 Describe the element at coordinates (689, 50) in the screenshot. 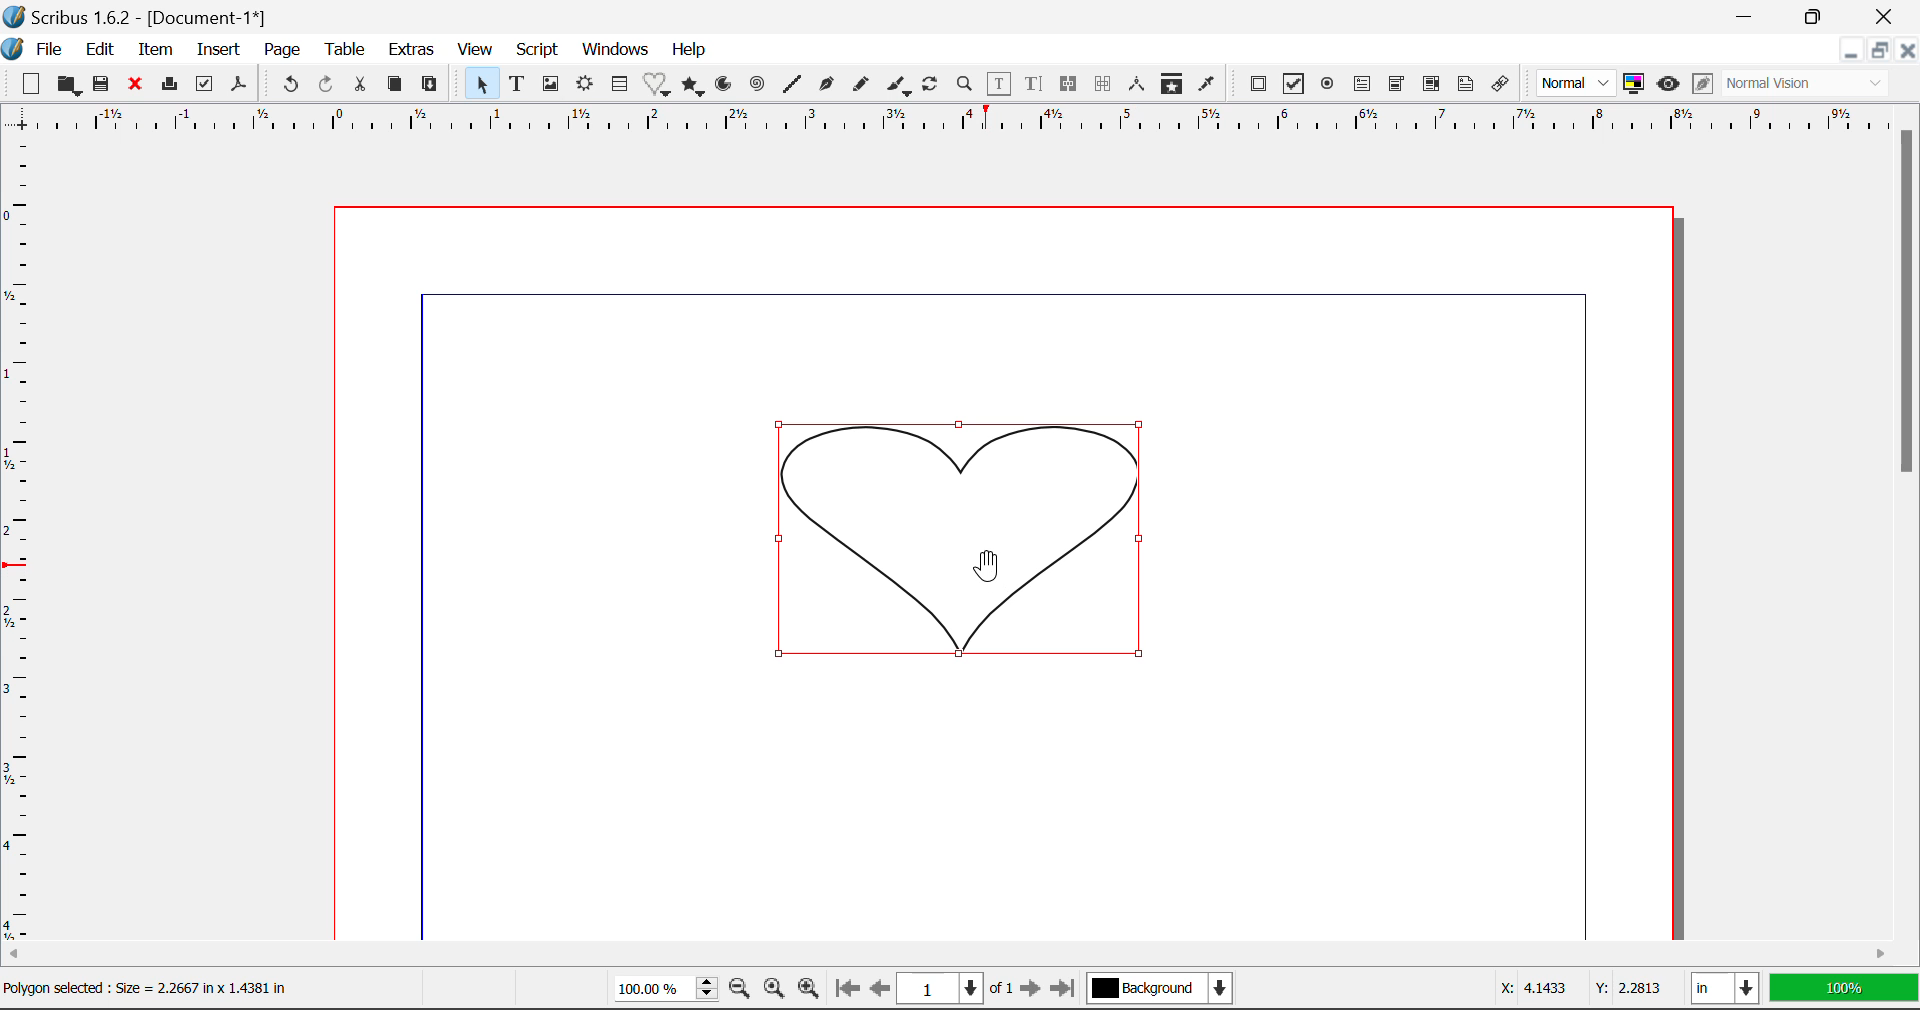

I see `Help` at that location.